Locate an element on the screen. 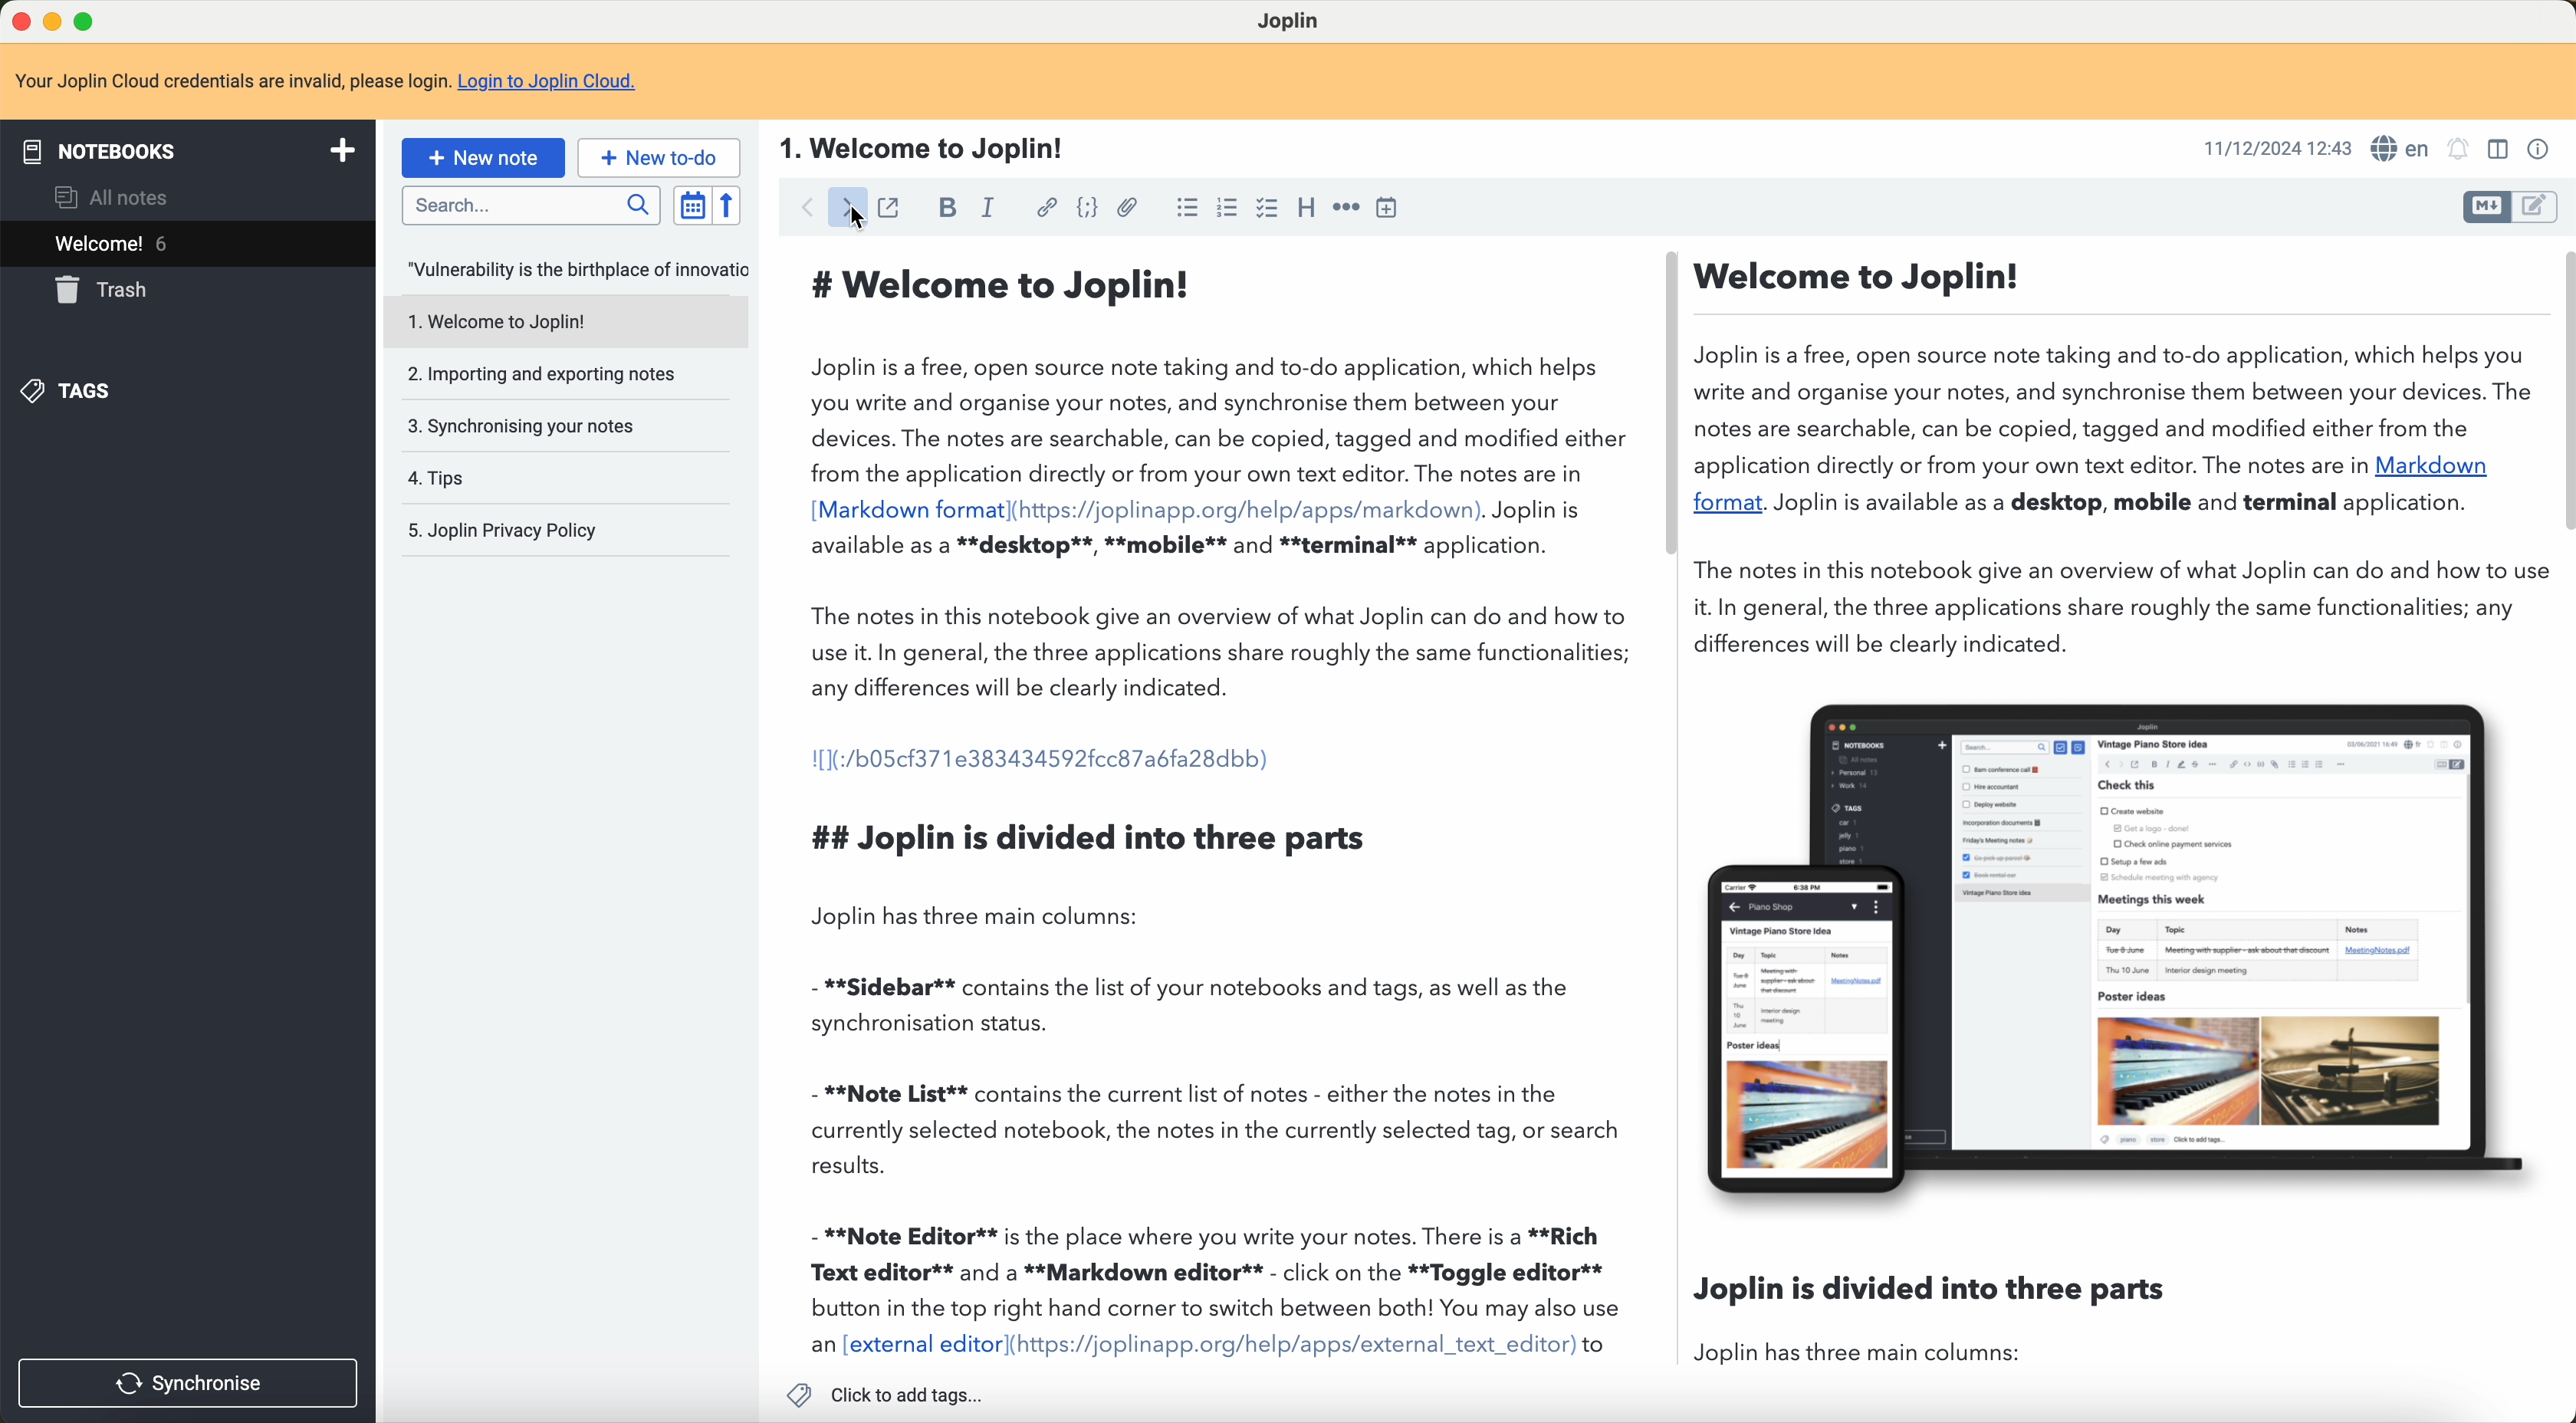  # Welcome to Joplin! is located at coordinates (1010, 283).